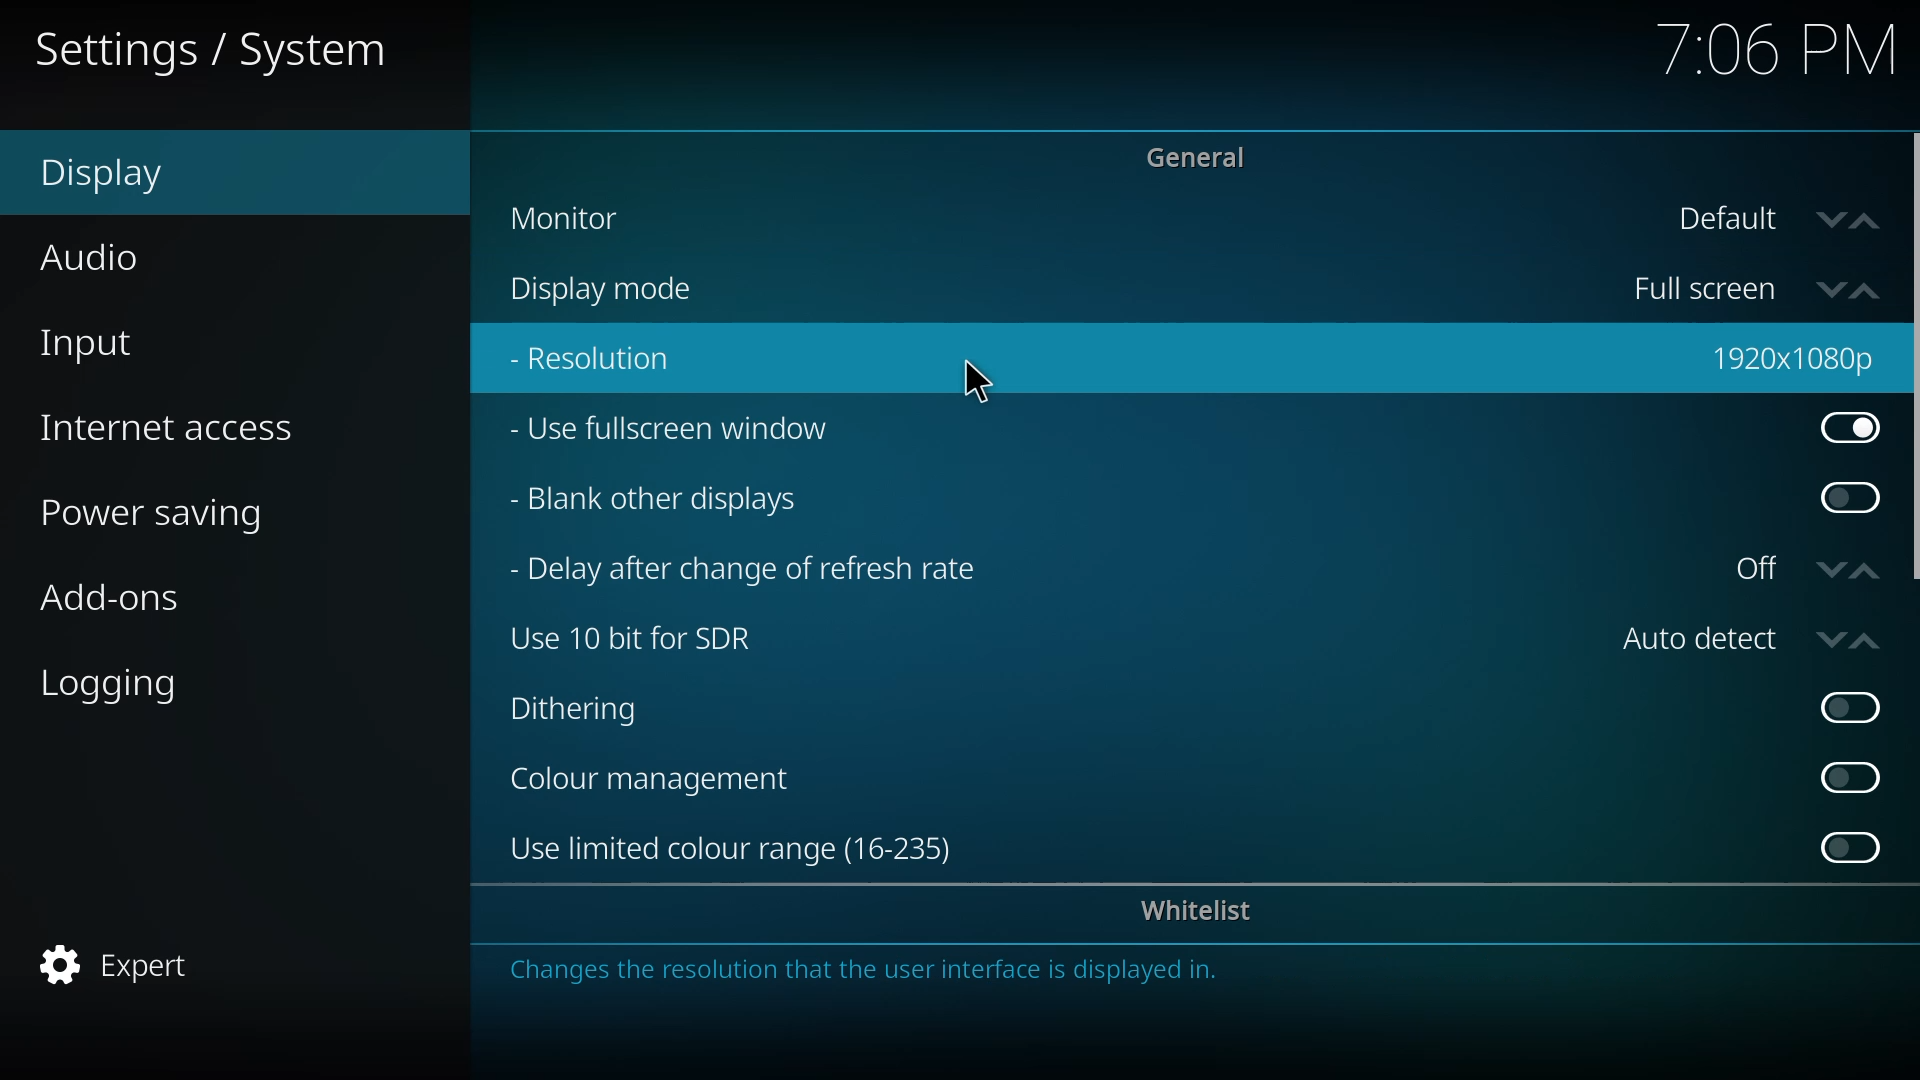  What do you see at coordinates (171, 429) in the screenshot?
I see `internet access` at bounding box center [171, 429].